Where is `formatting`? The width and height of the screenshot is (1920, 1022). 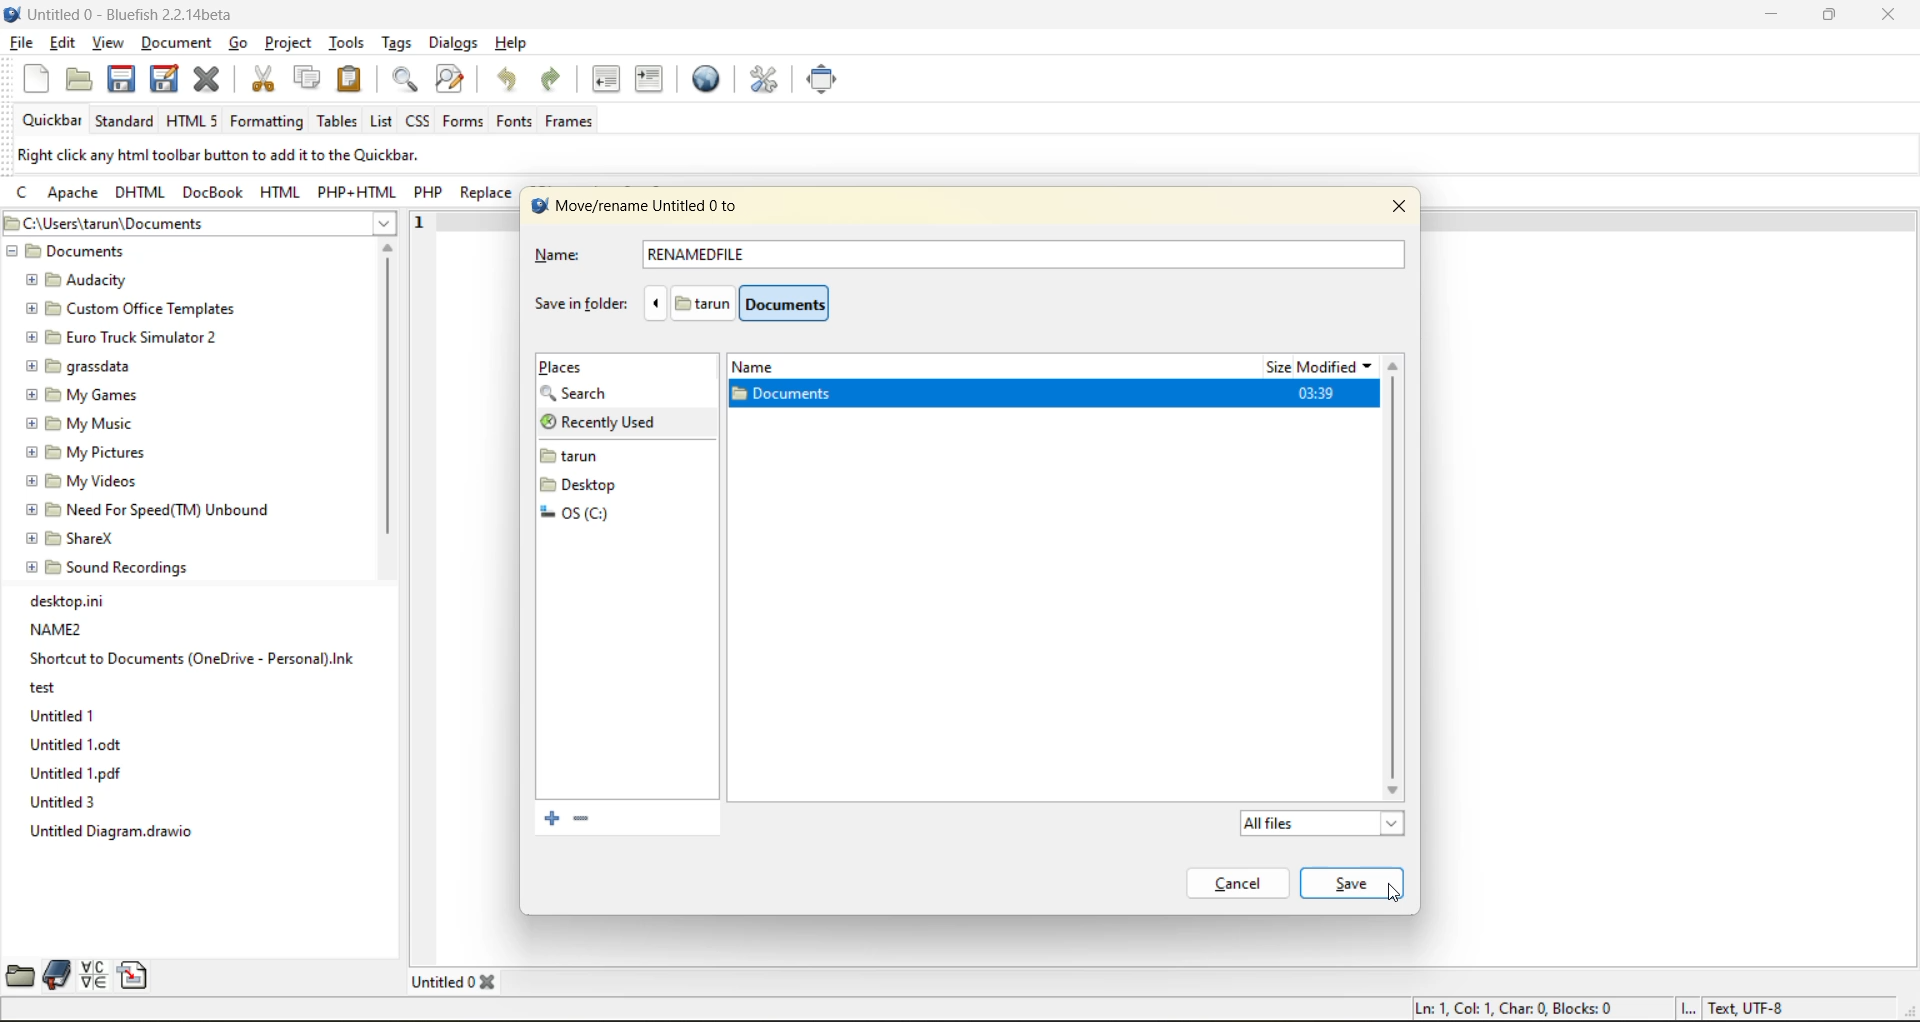
formatting is located at coordinates (268, 123).